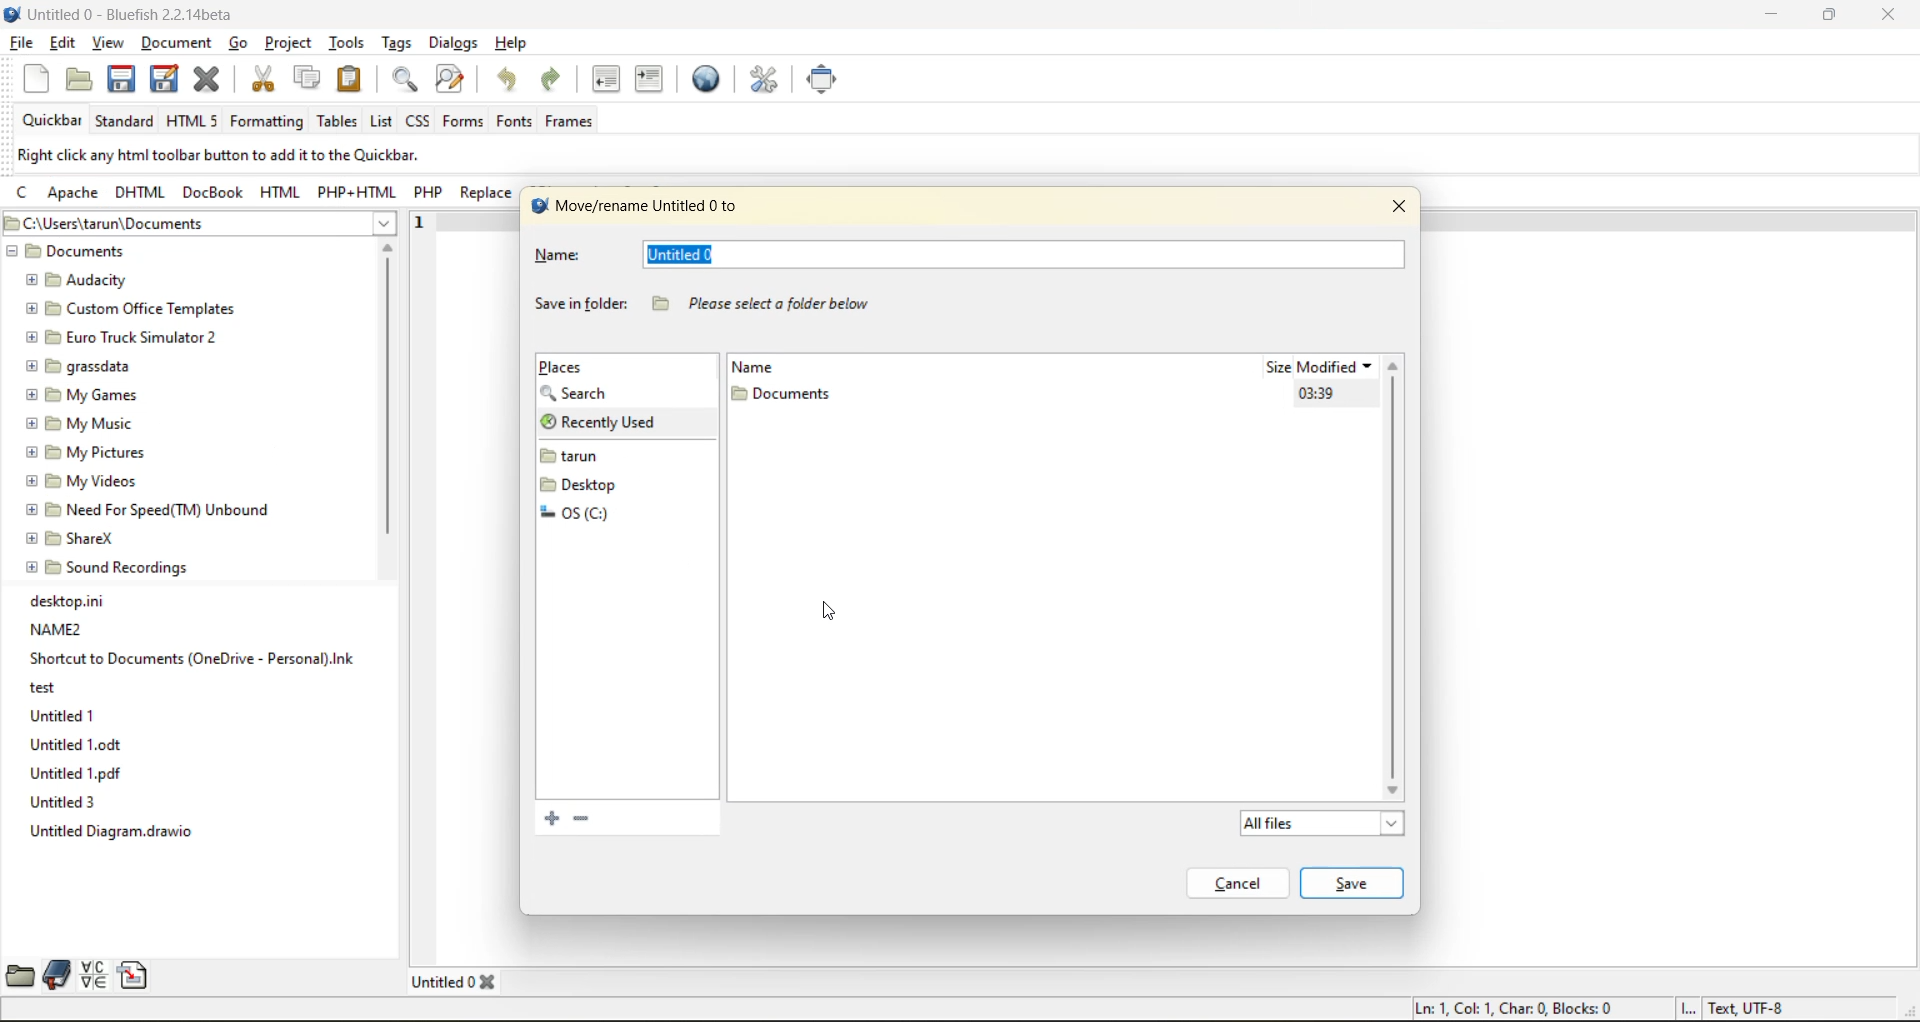 The height and width of the screenshot is (1022, 1920). Describe the element at coordinates (21, 195) in the screenshot. I see `c` at that location.